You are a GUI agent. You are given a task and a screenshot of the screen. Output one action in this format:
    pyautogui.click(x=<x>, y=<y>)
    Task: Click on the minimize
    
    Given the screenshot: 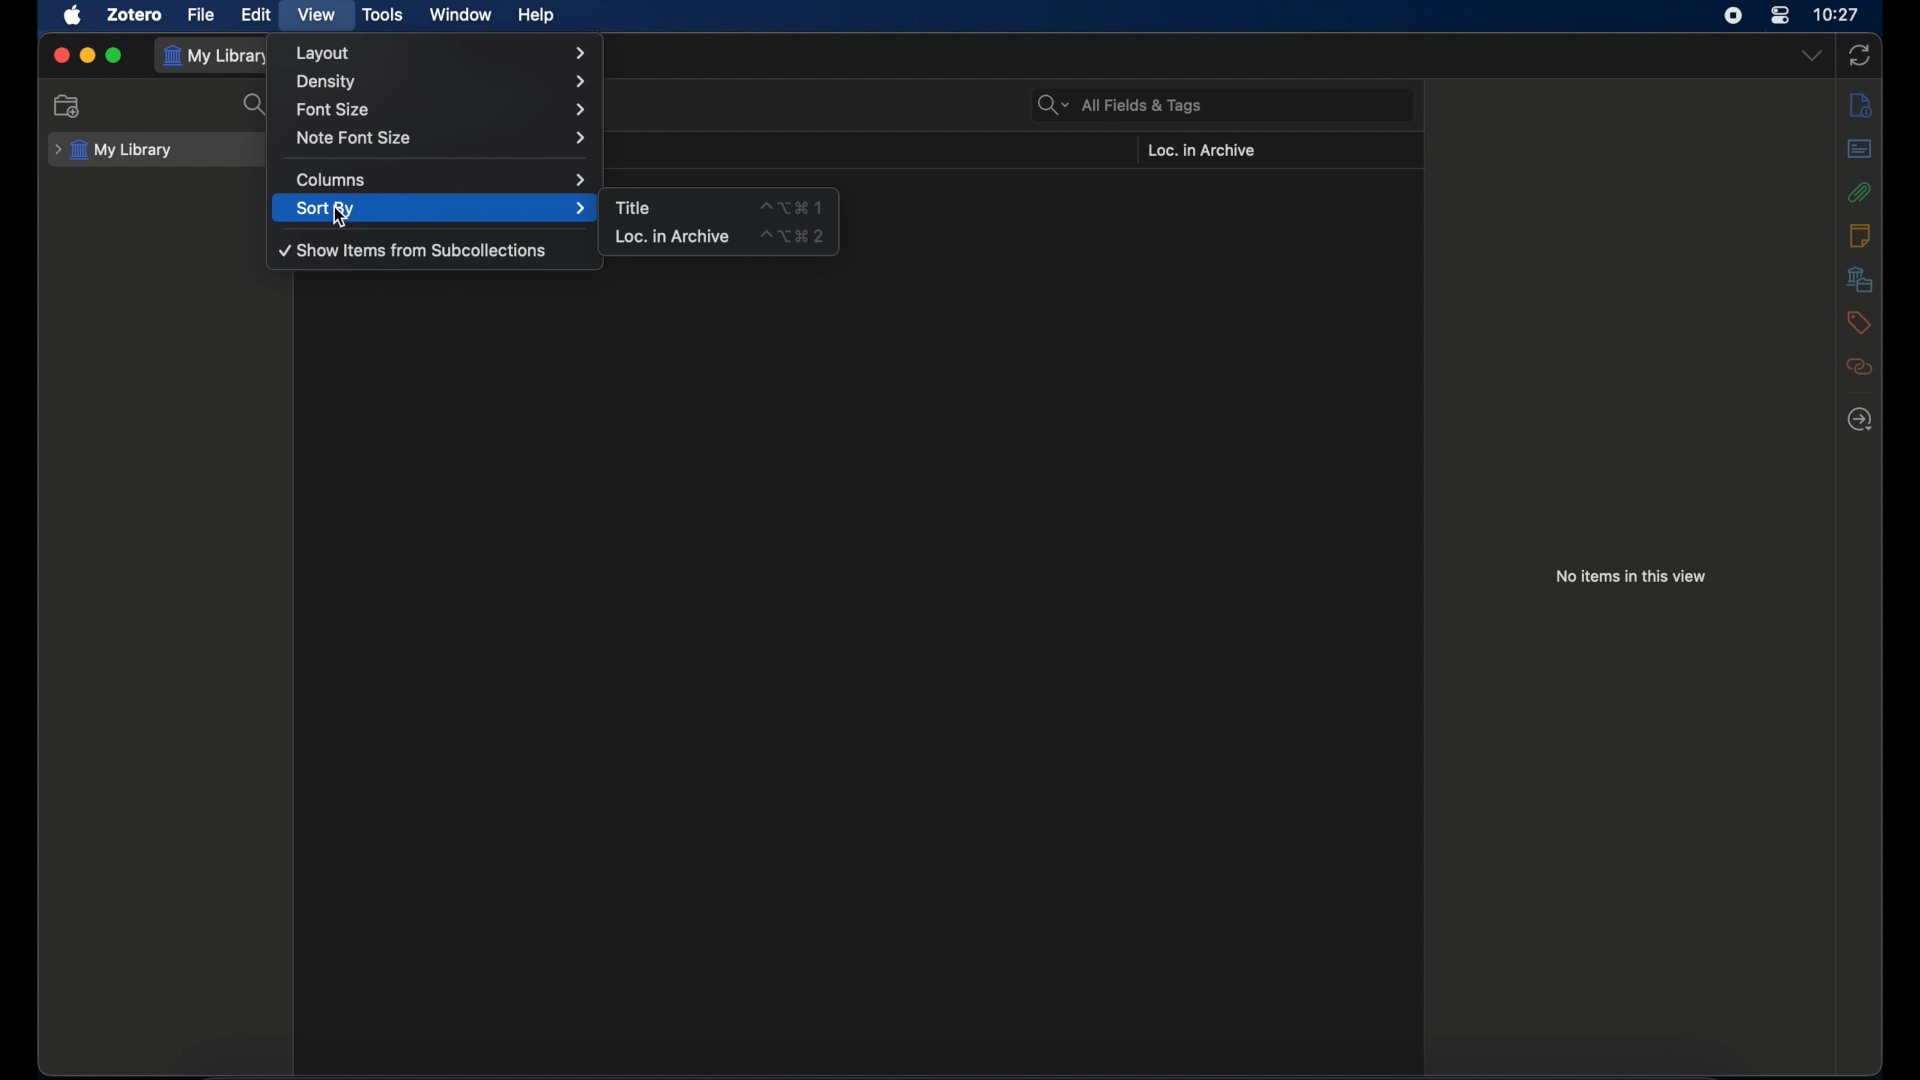 What is the action you would take?
    pyautogui.click(x=86, y=56)
    